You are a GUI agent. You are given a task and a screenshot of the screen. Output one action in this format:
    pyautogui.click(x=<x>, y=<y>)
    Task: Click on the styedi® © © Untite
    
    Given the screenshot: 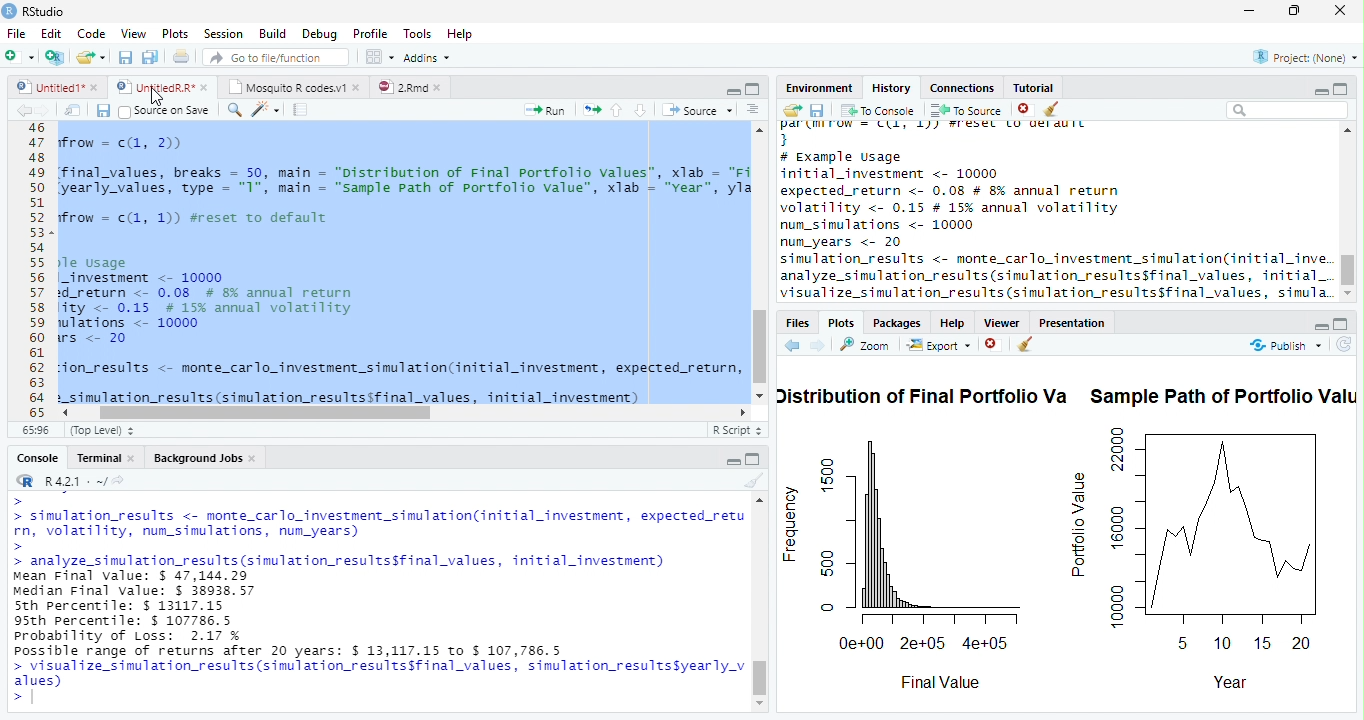 What is the action you would take?
    pyautogui.click(x=162, y=87)
    